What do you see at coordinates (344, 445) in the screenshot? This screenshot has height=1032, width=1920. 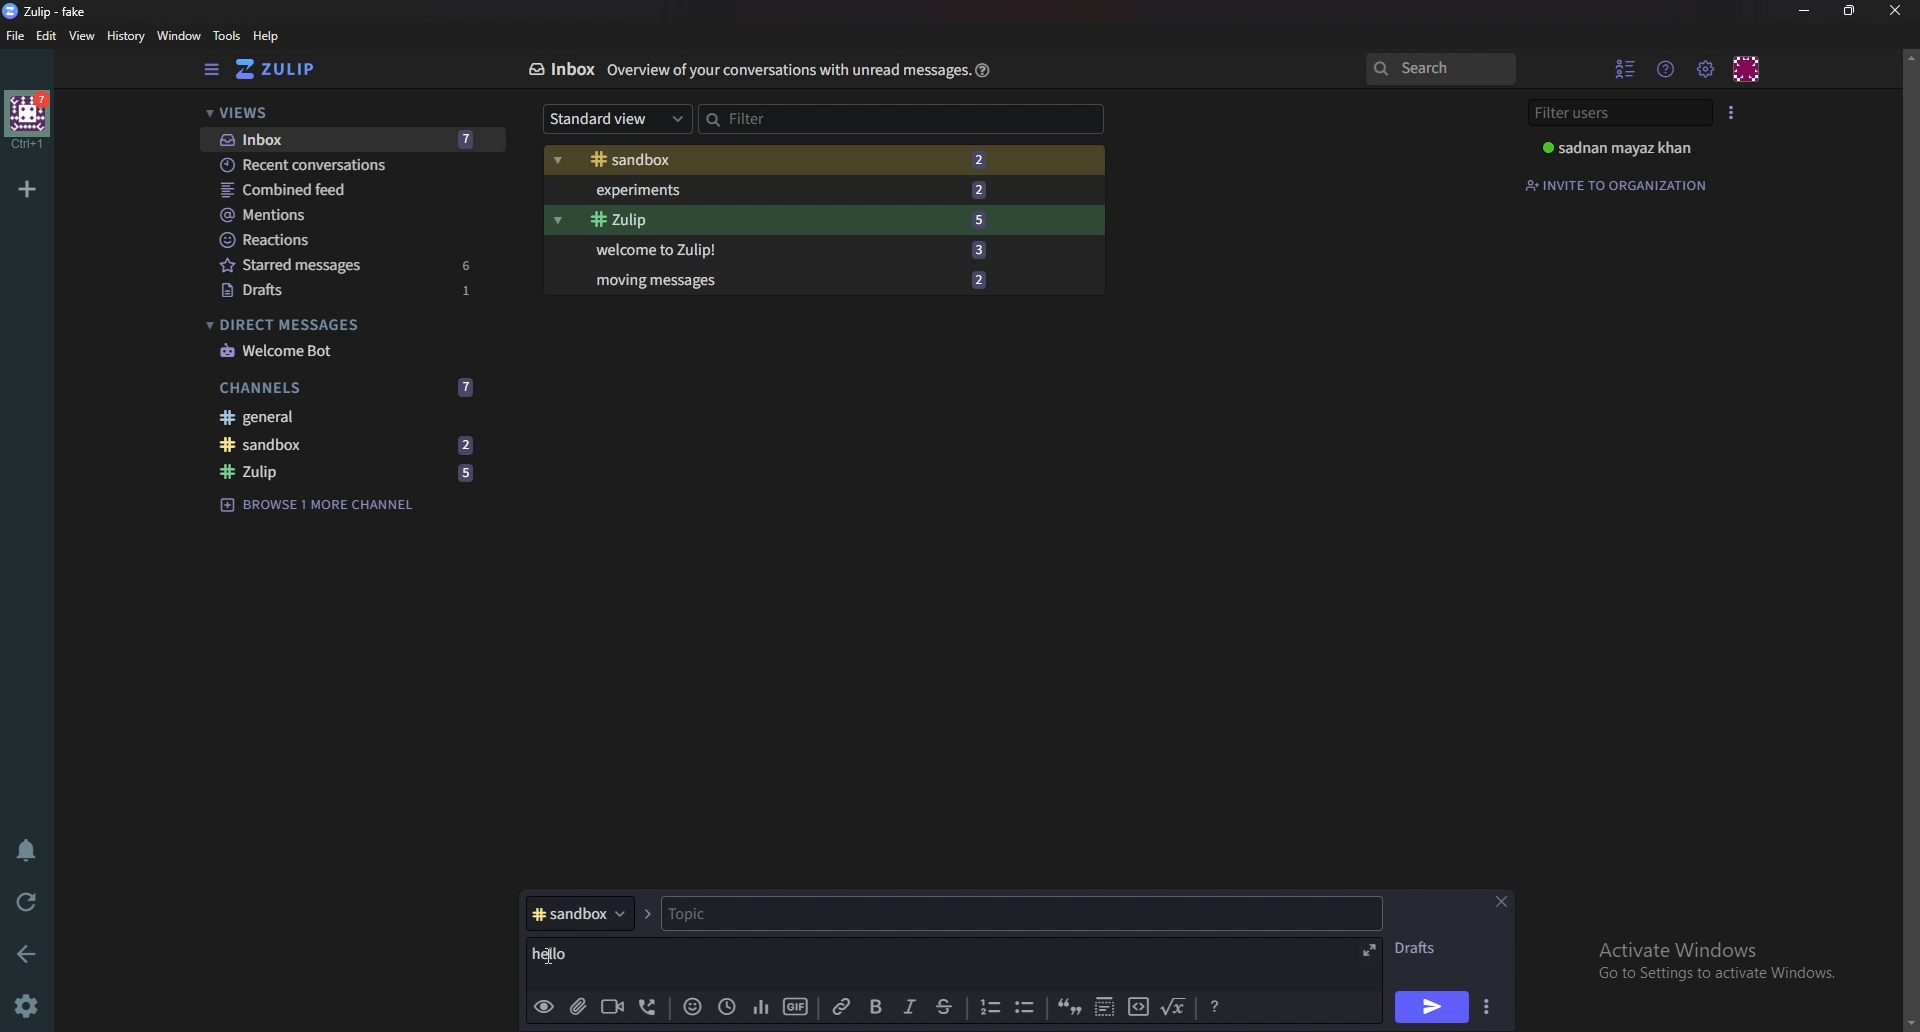 I see `#sandbox 2` at bounding box center [344, 445].